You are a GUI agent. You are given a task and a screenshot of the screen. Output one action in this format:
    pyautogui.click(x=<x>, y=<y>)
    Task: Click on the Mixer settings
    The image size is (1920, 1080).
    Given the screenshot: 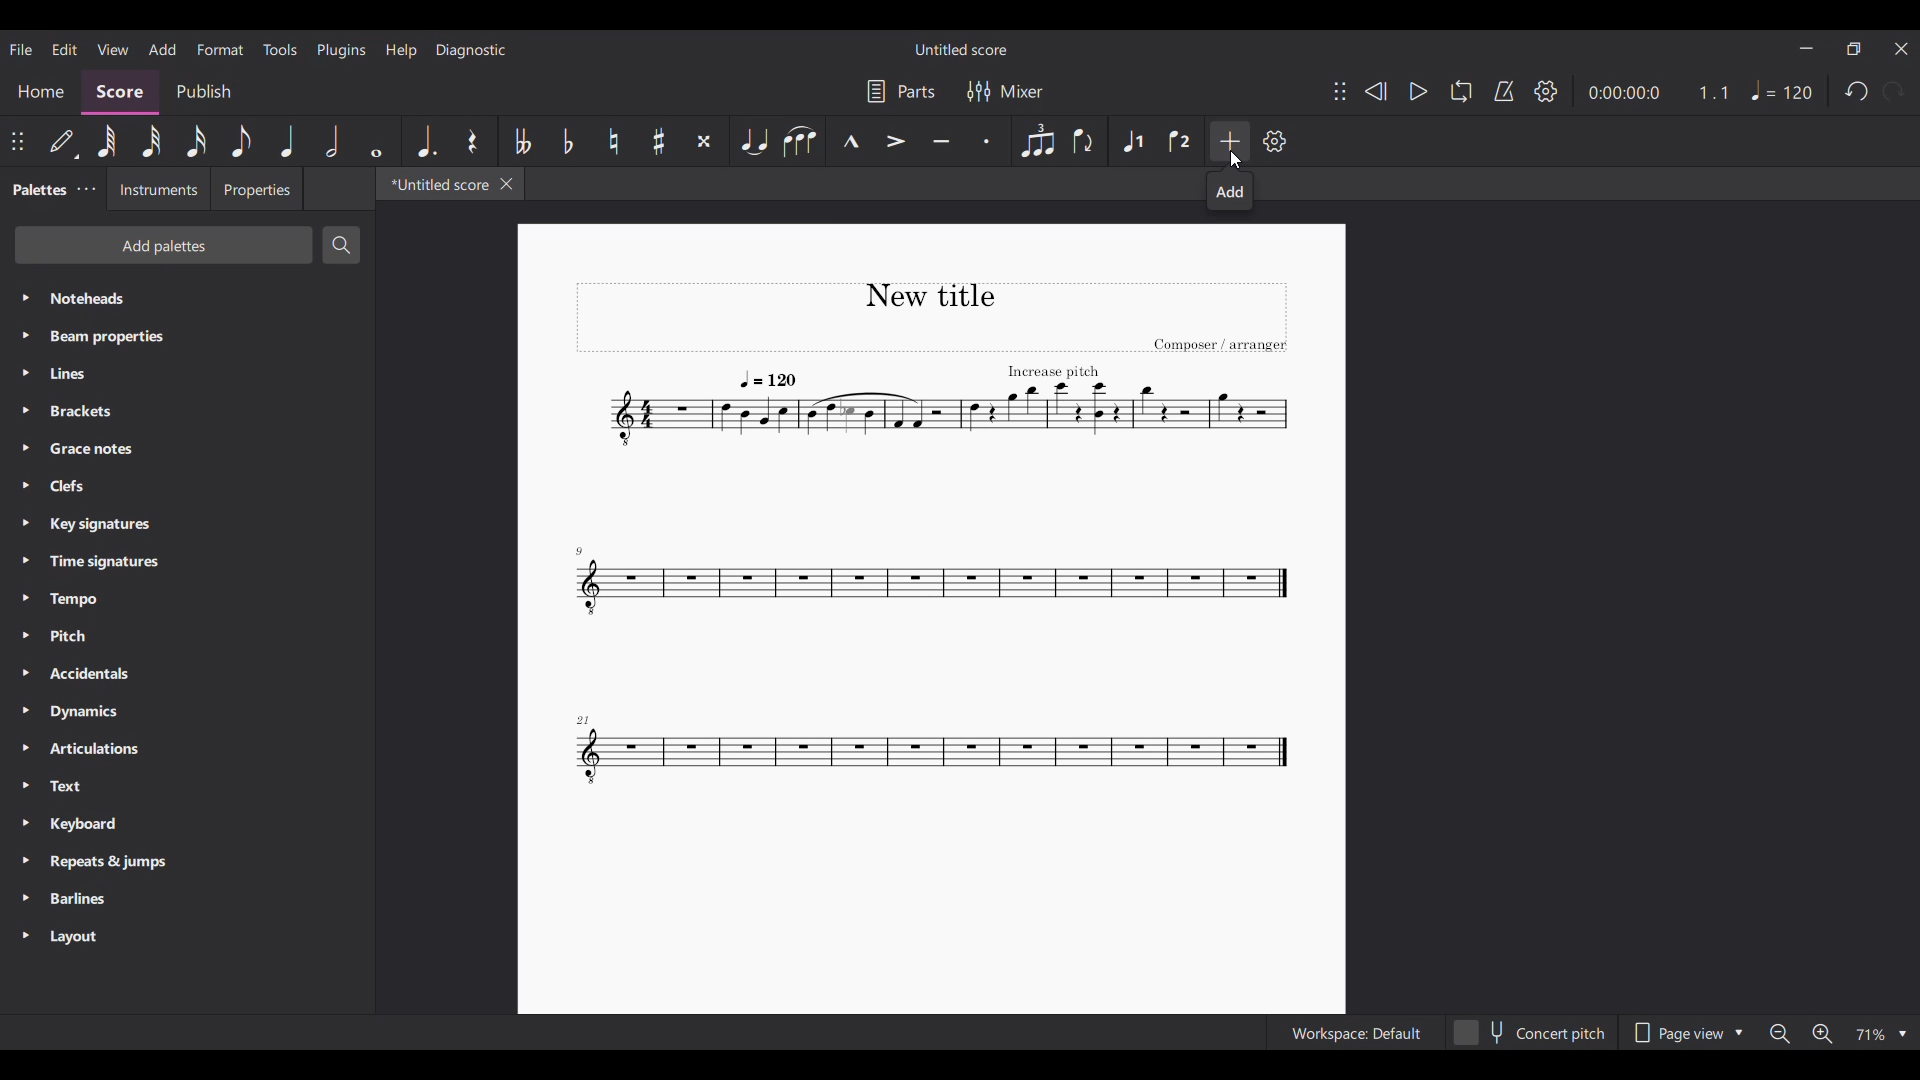 What is the action you would take?
    pyautogui.click(x=1005, y=92)
    